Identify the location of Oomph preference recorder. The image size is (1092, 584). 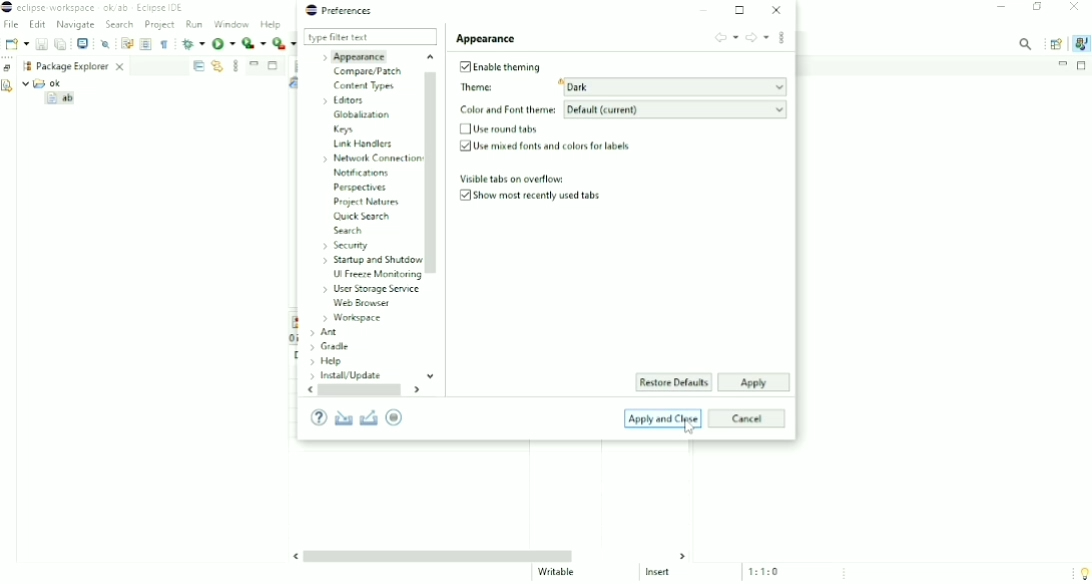
(399, 418).